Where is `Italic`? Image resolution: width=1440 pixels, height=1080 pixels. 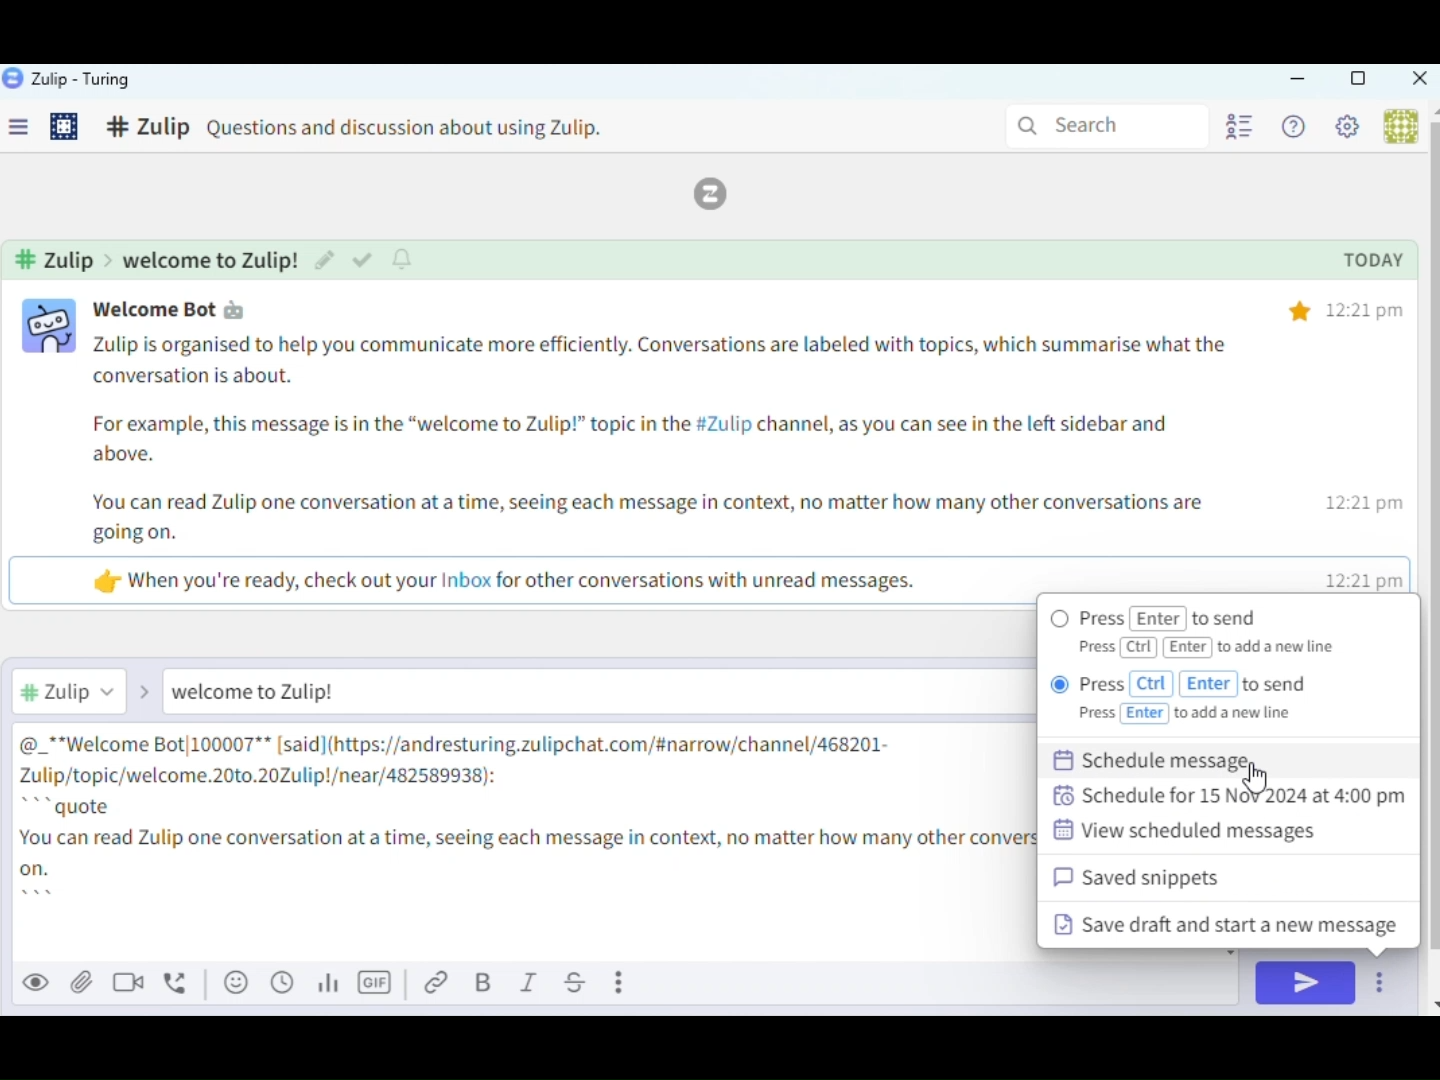 Italic is located at coordinates (529, 984).